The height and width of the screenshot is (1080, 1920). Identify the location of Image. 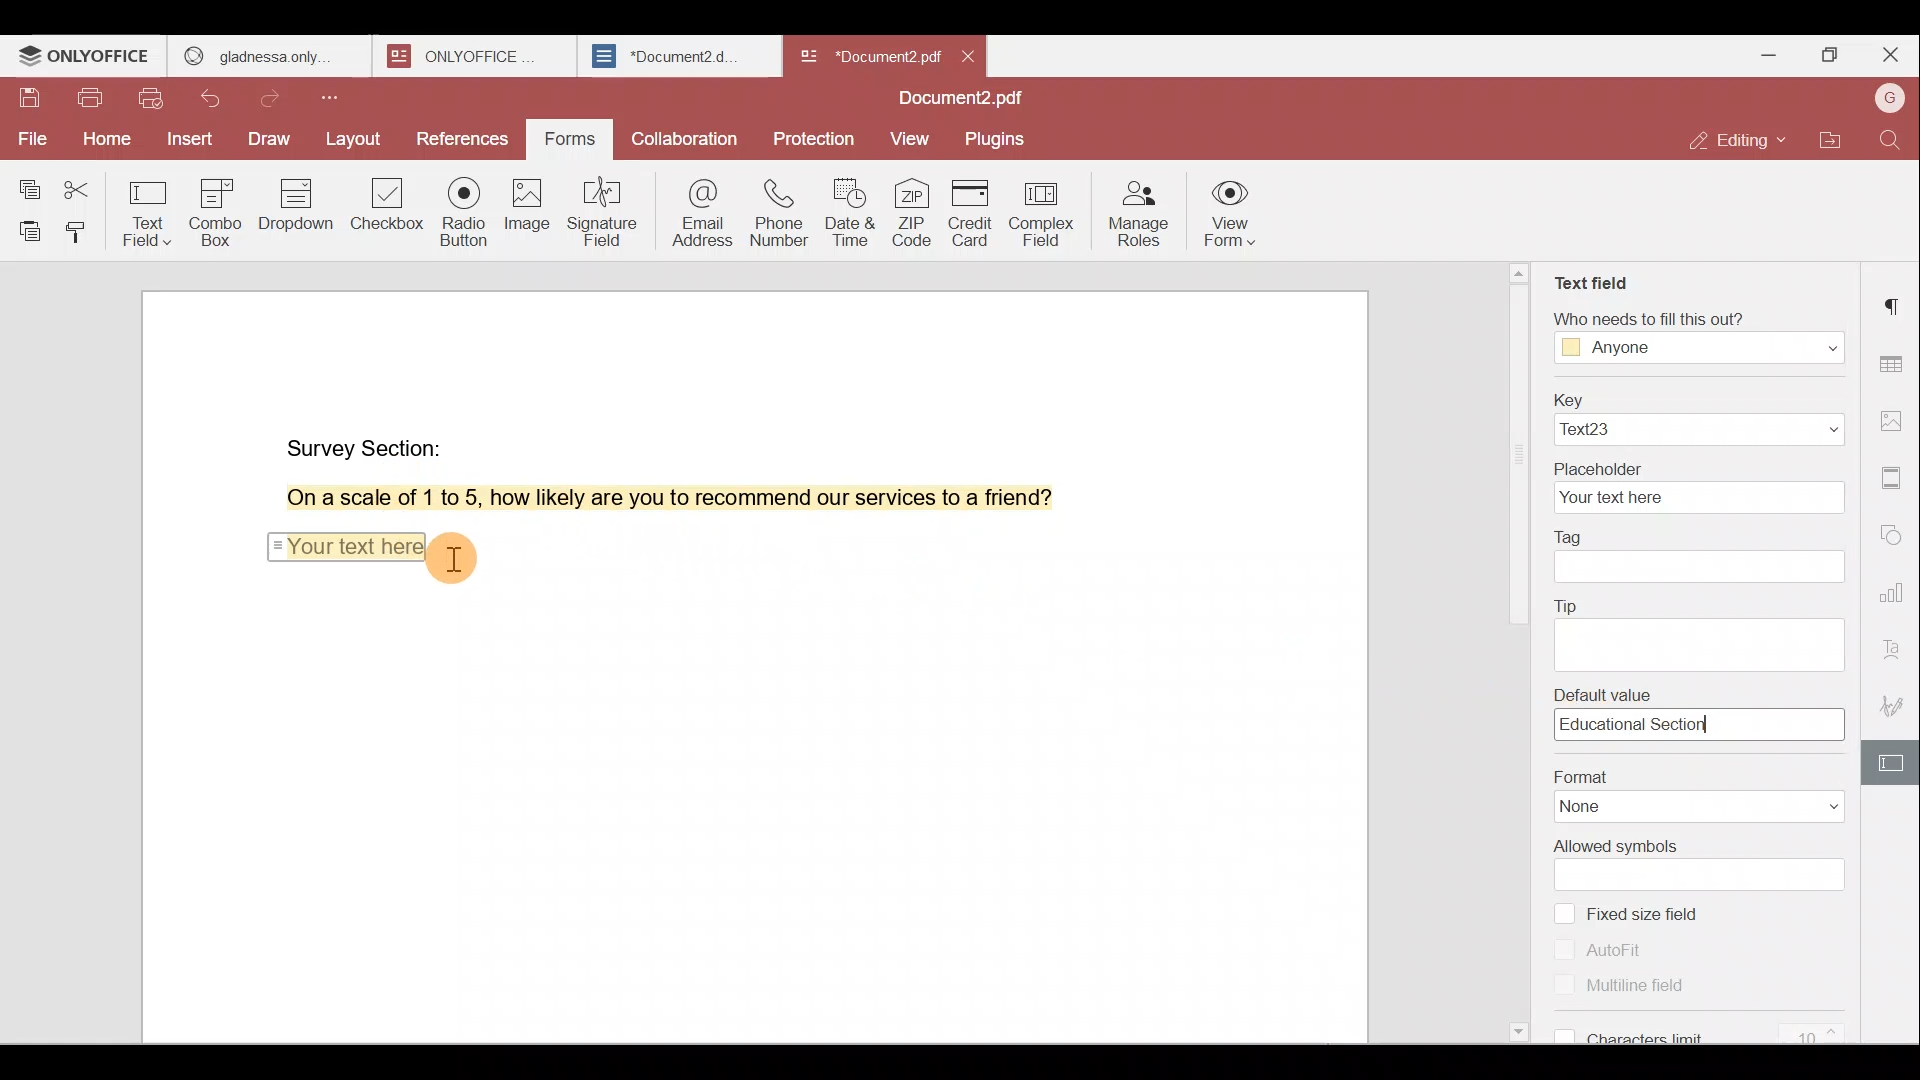
(525, 210).